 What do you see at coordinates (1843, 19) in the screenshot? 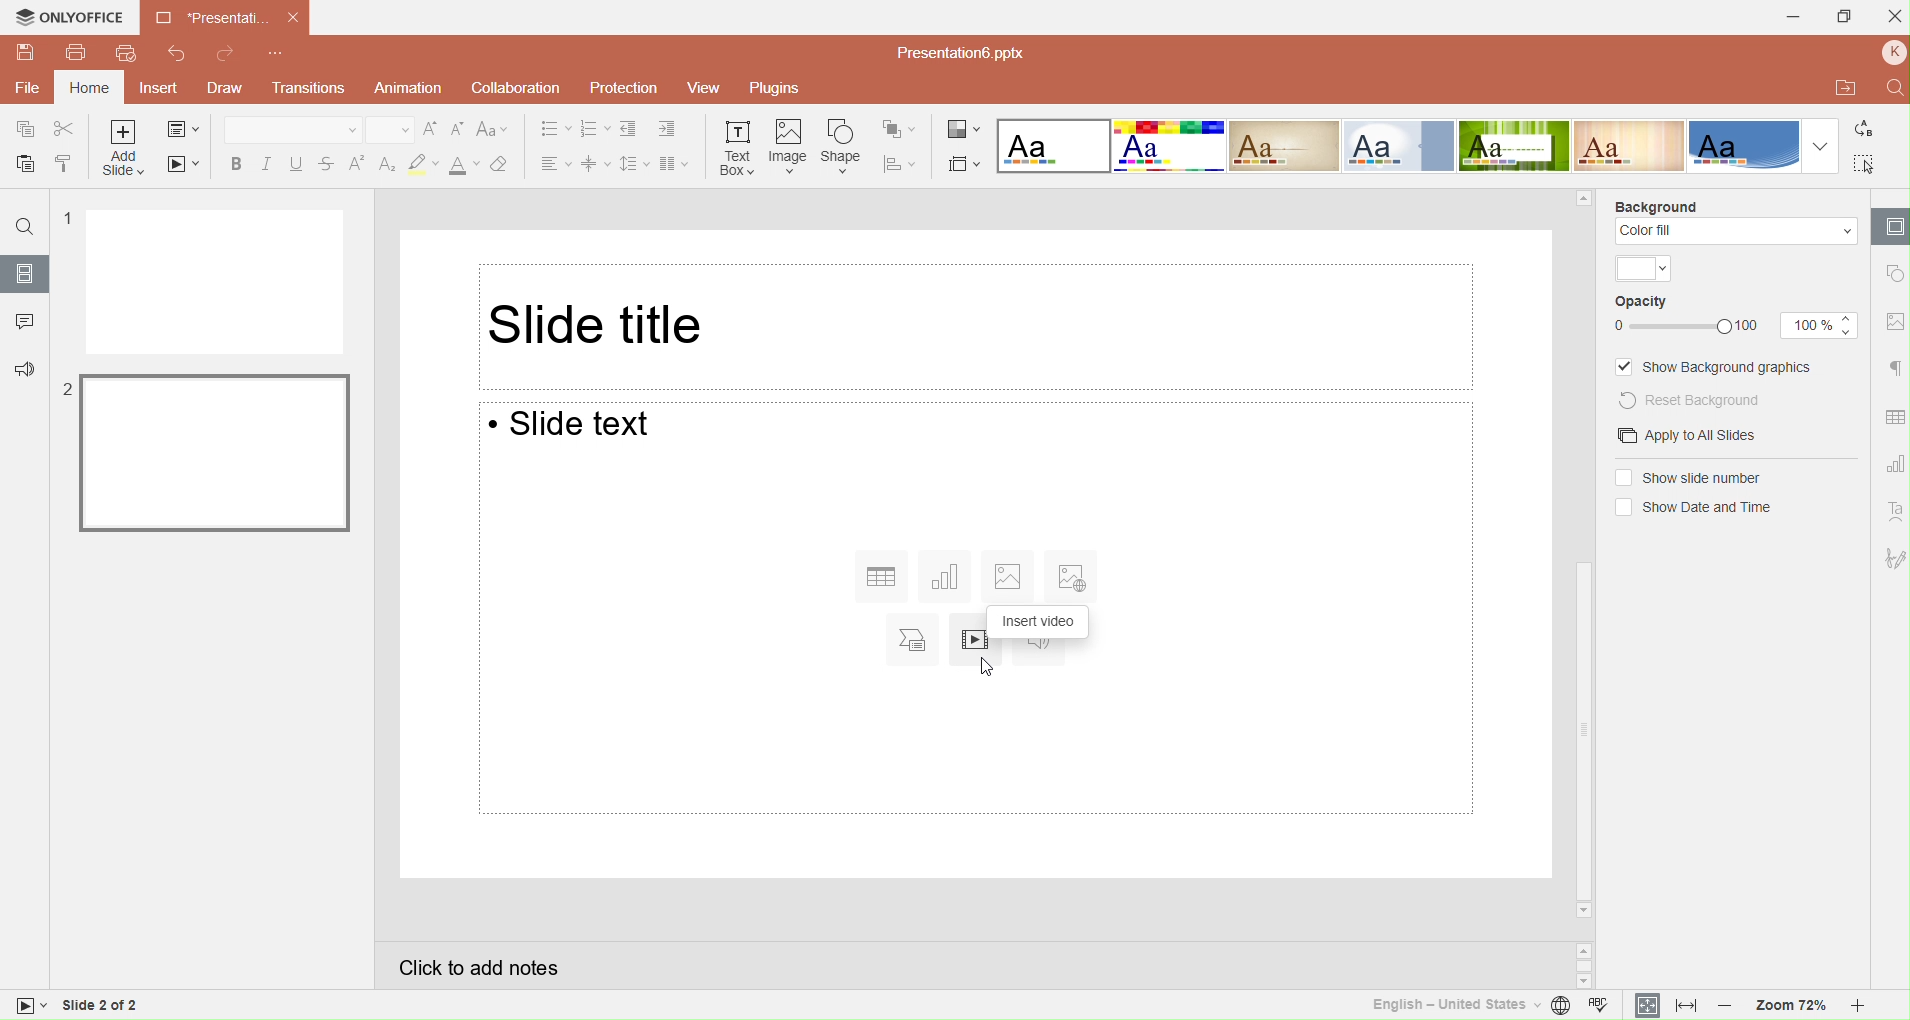
I see `Maximize` at bounding box center [1843, 19].